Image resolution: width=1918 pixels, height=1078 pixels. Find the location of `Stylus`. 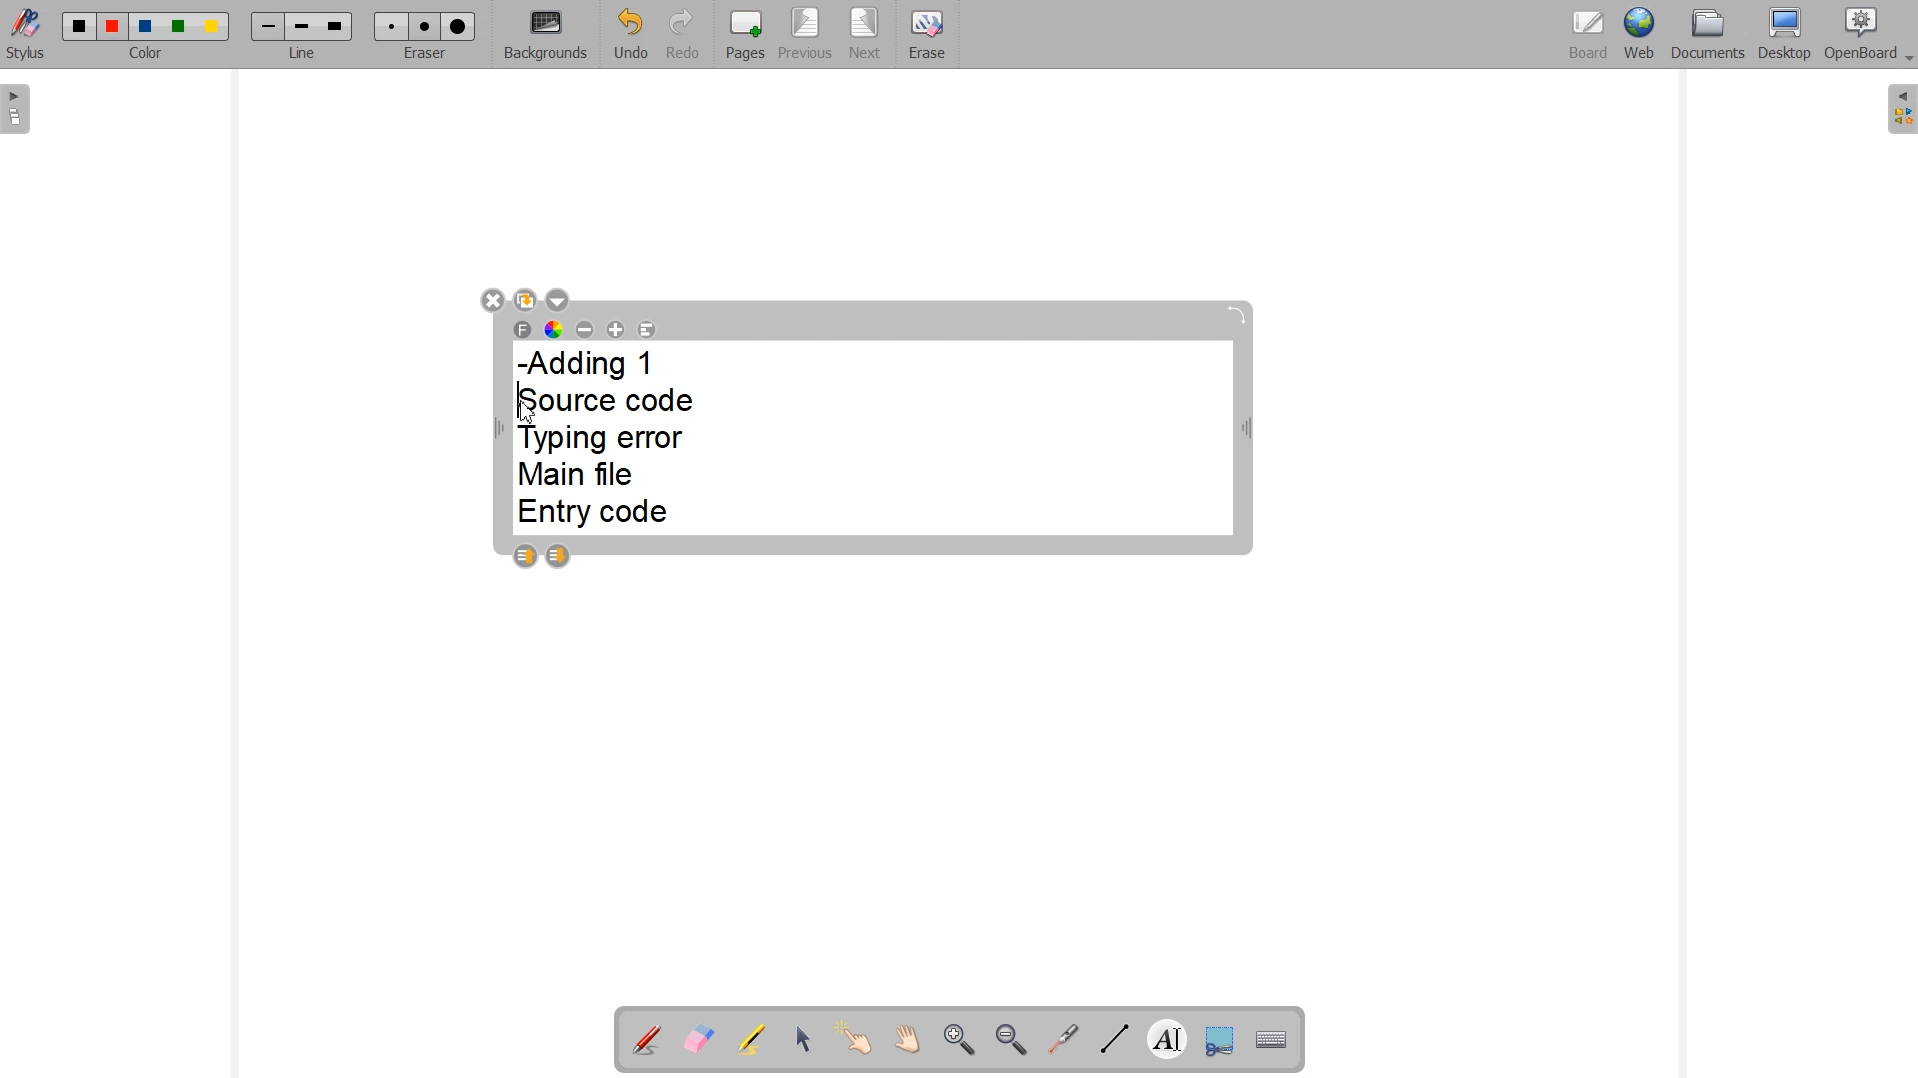

Stylus is located at coordinates (26, 38).